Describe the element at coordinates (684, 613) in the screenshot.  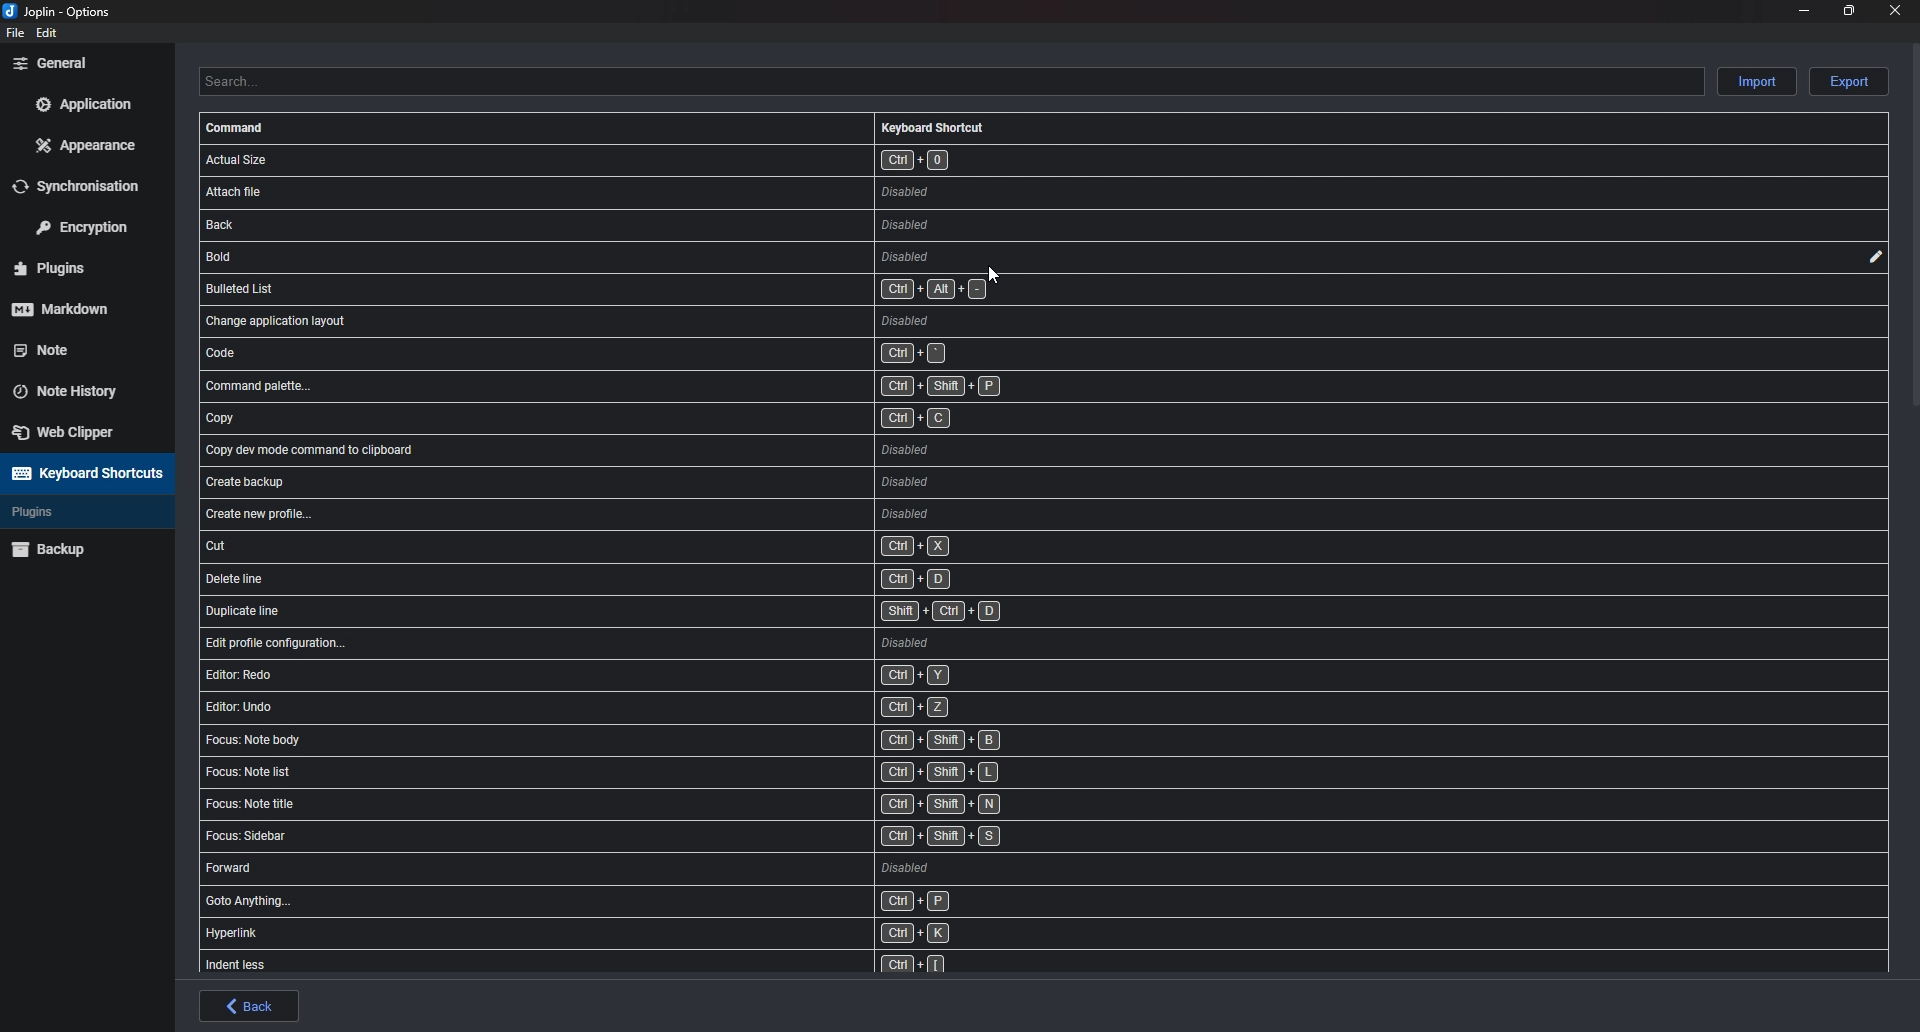
I see `shortcut` at that location.